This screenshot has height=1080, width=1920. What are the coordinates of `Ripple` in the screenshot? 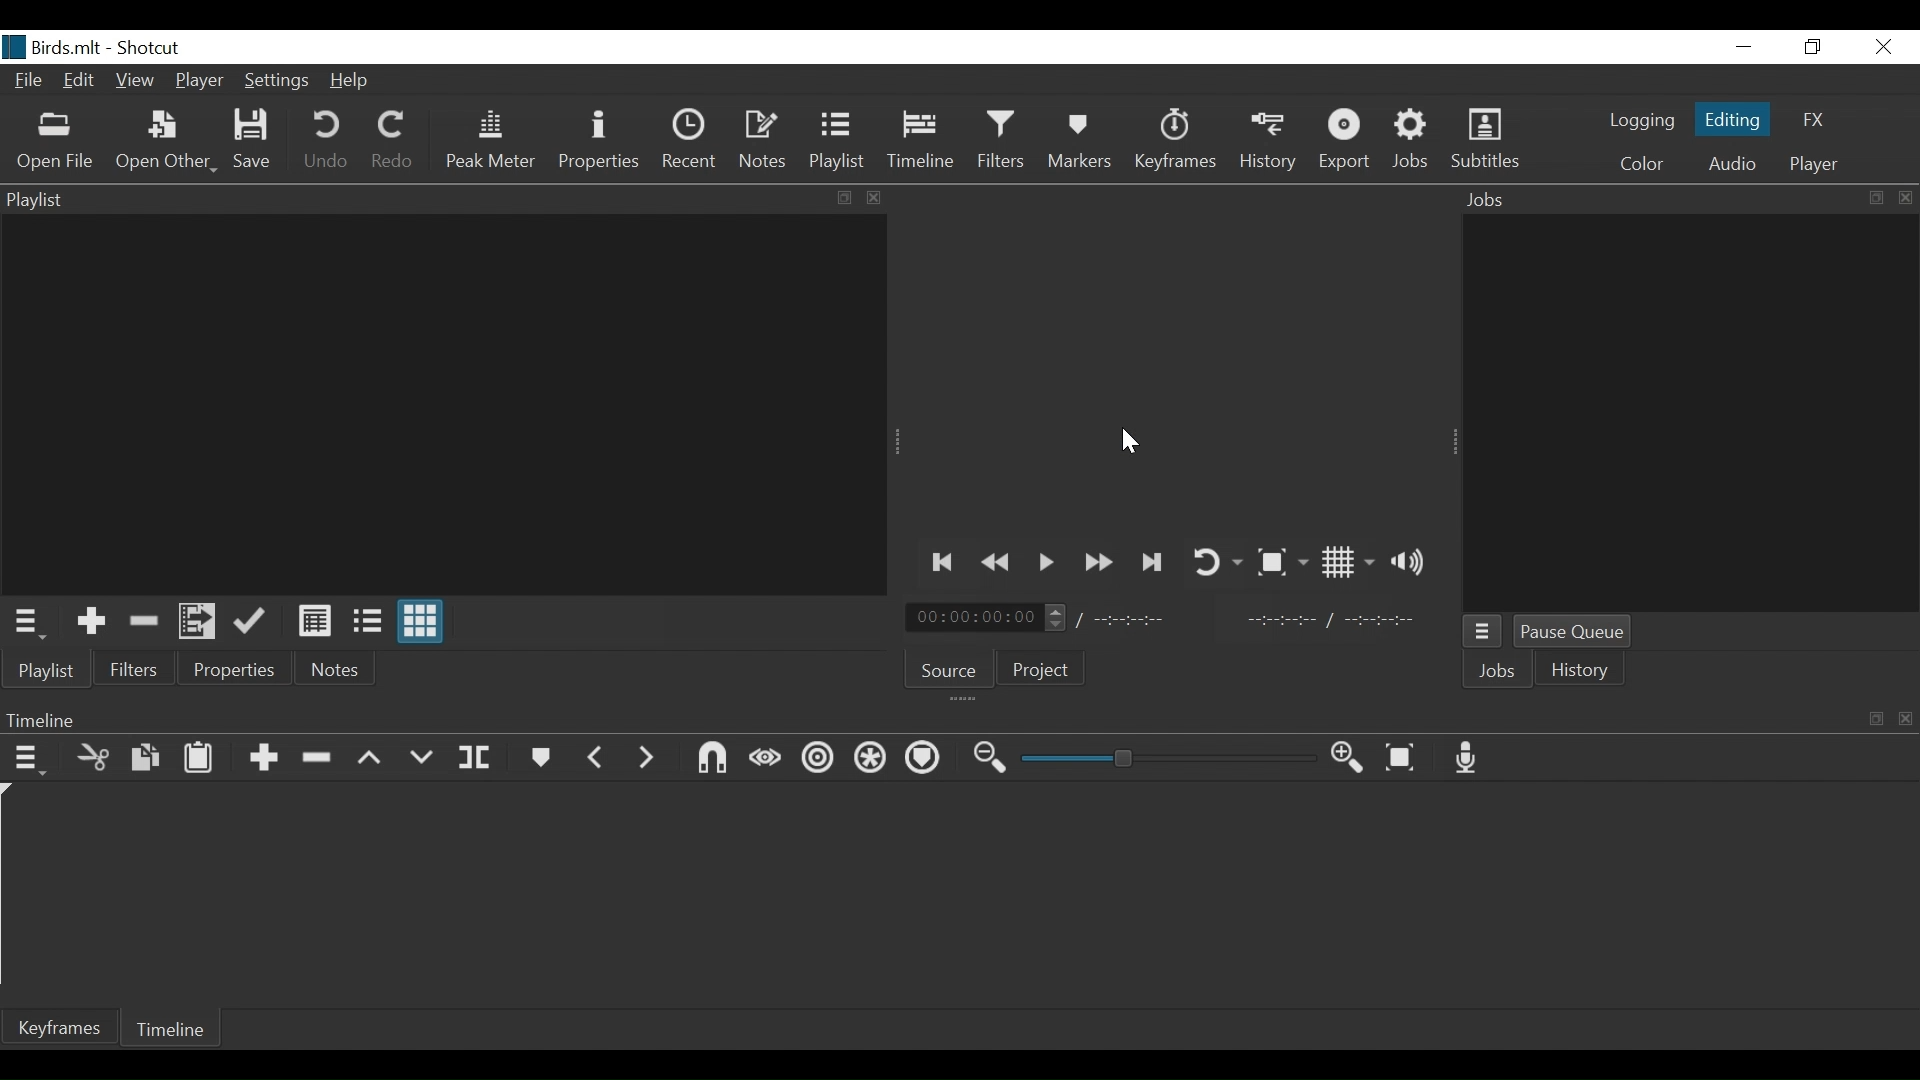 It's located at (818, 762).